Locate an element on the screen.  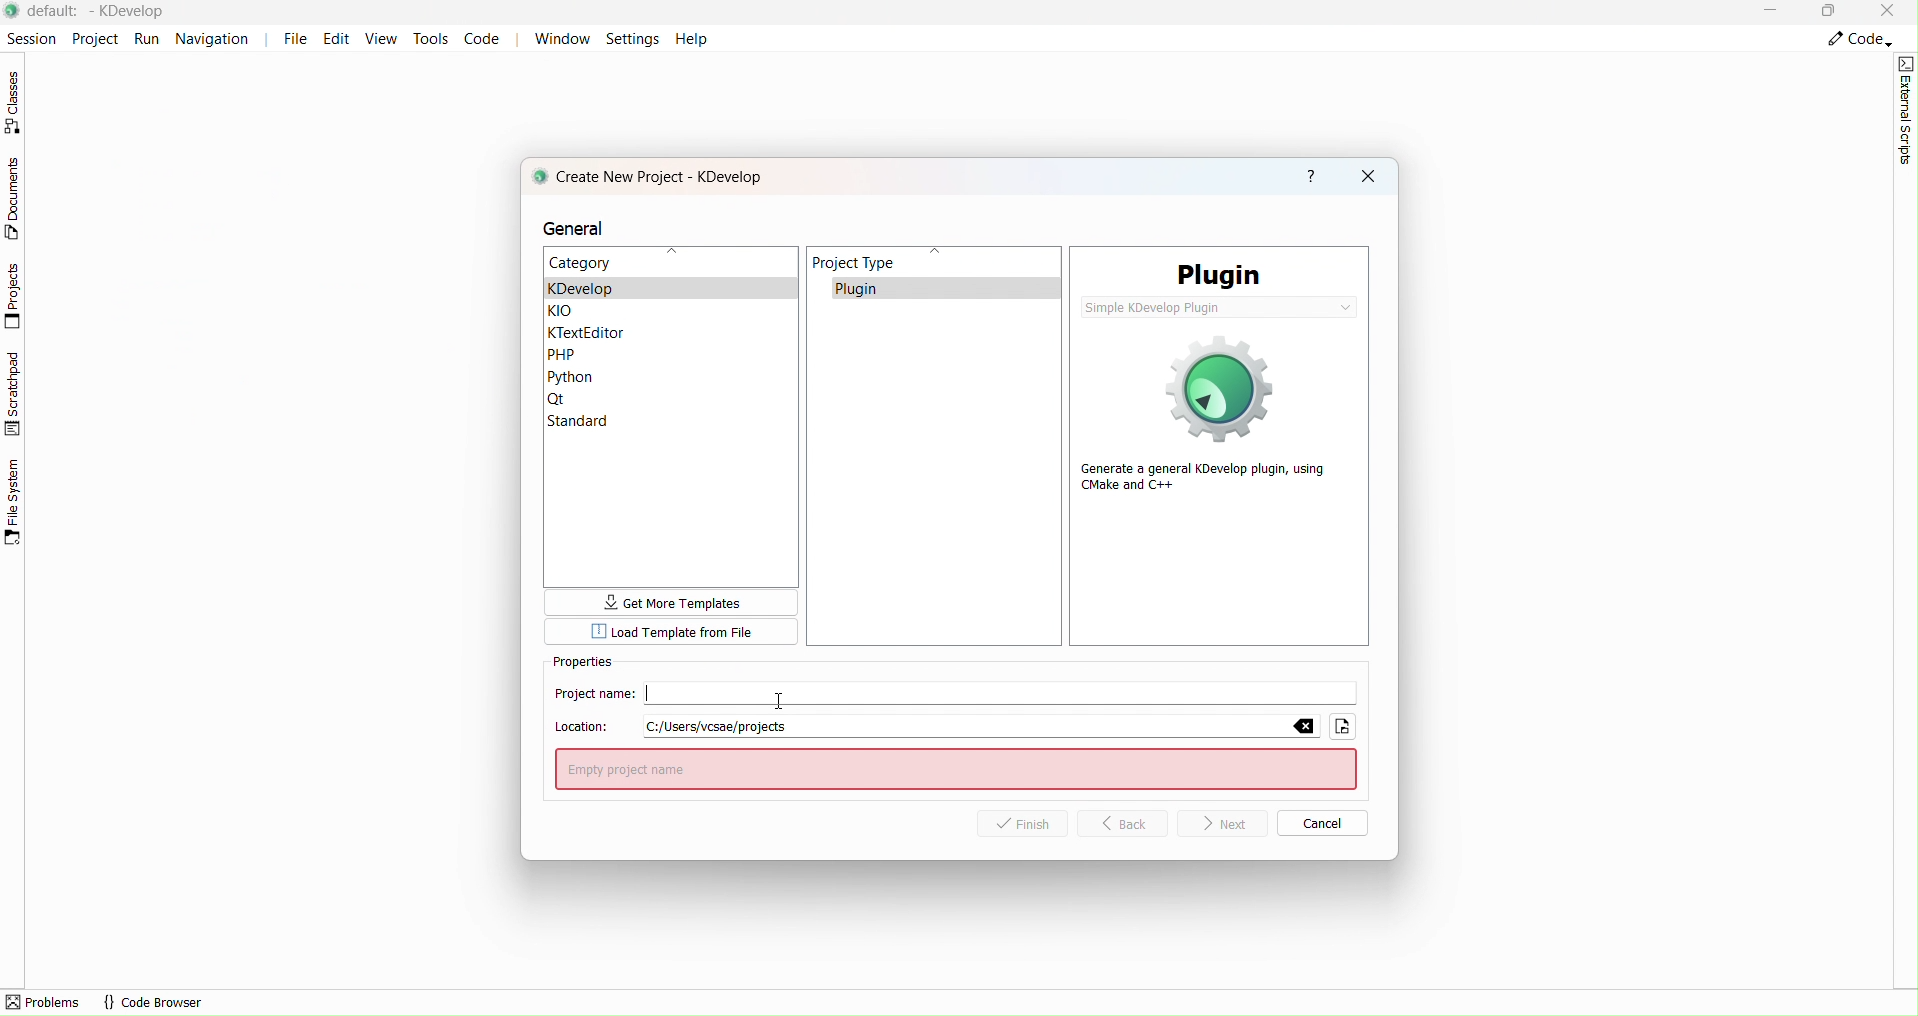
Run is located at coordinates (148, 38).